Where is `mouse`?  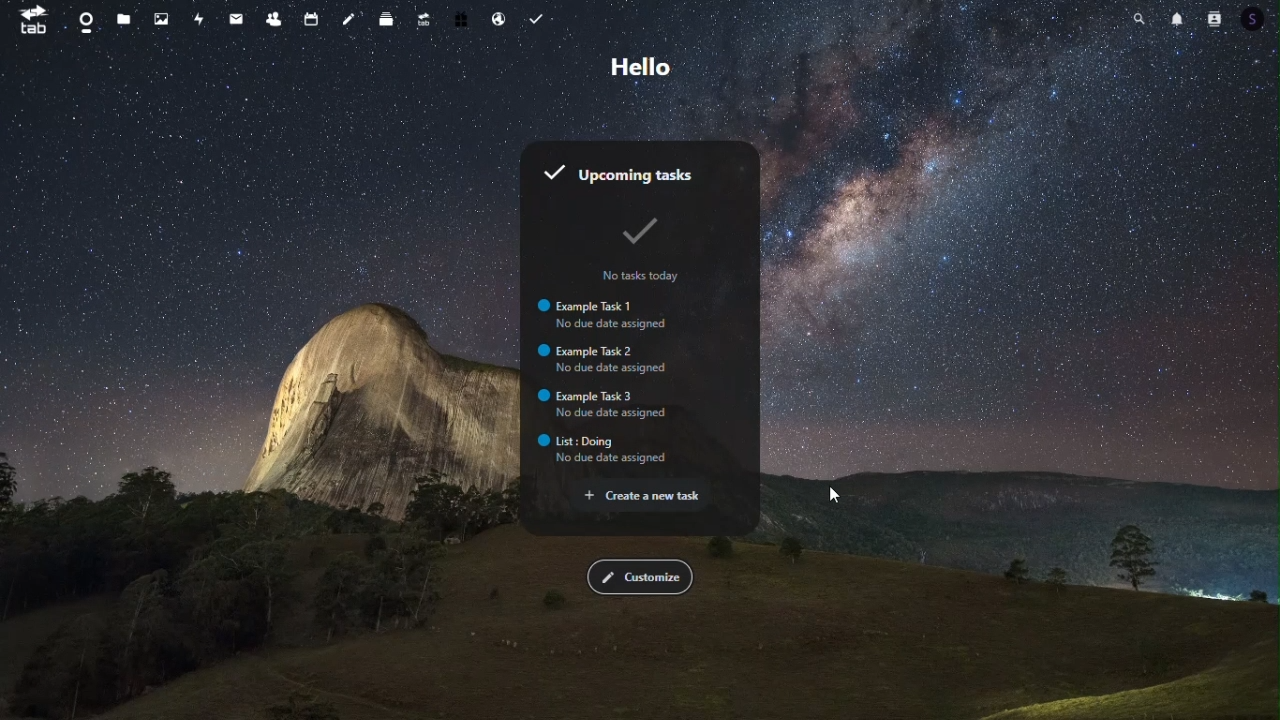 mouse is located at coordinates (833, 495).